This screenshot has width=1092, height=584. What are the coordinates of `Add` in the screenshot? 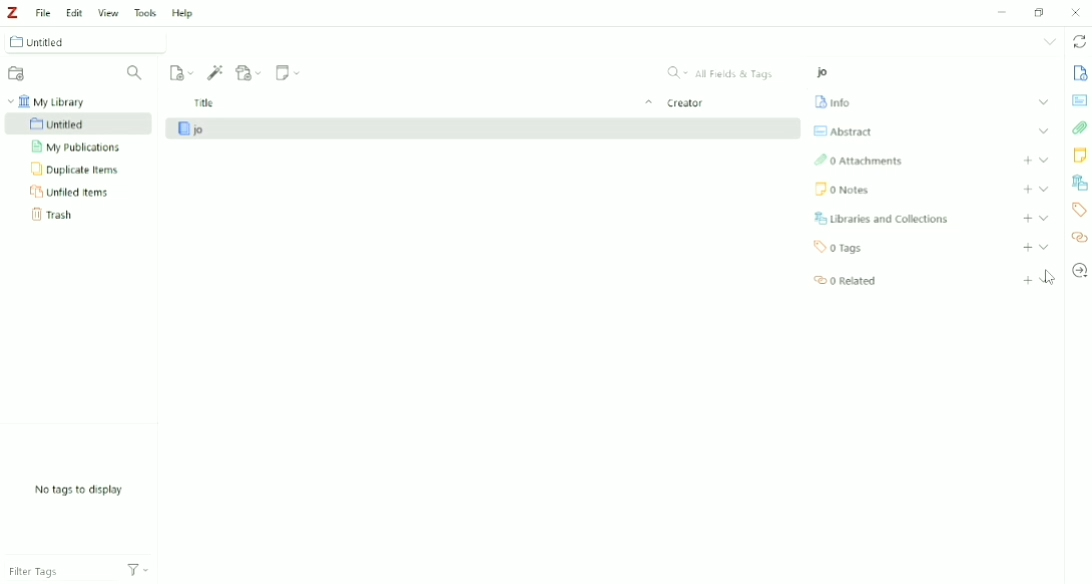 It's located at (1027, 218).